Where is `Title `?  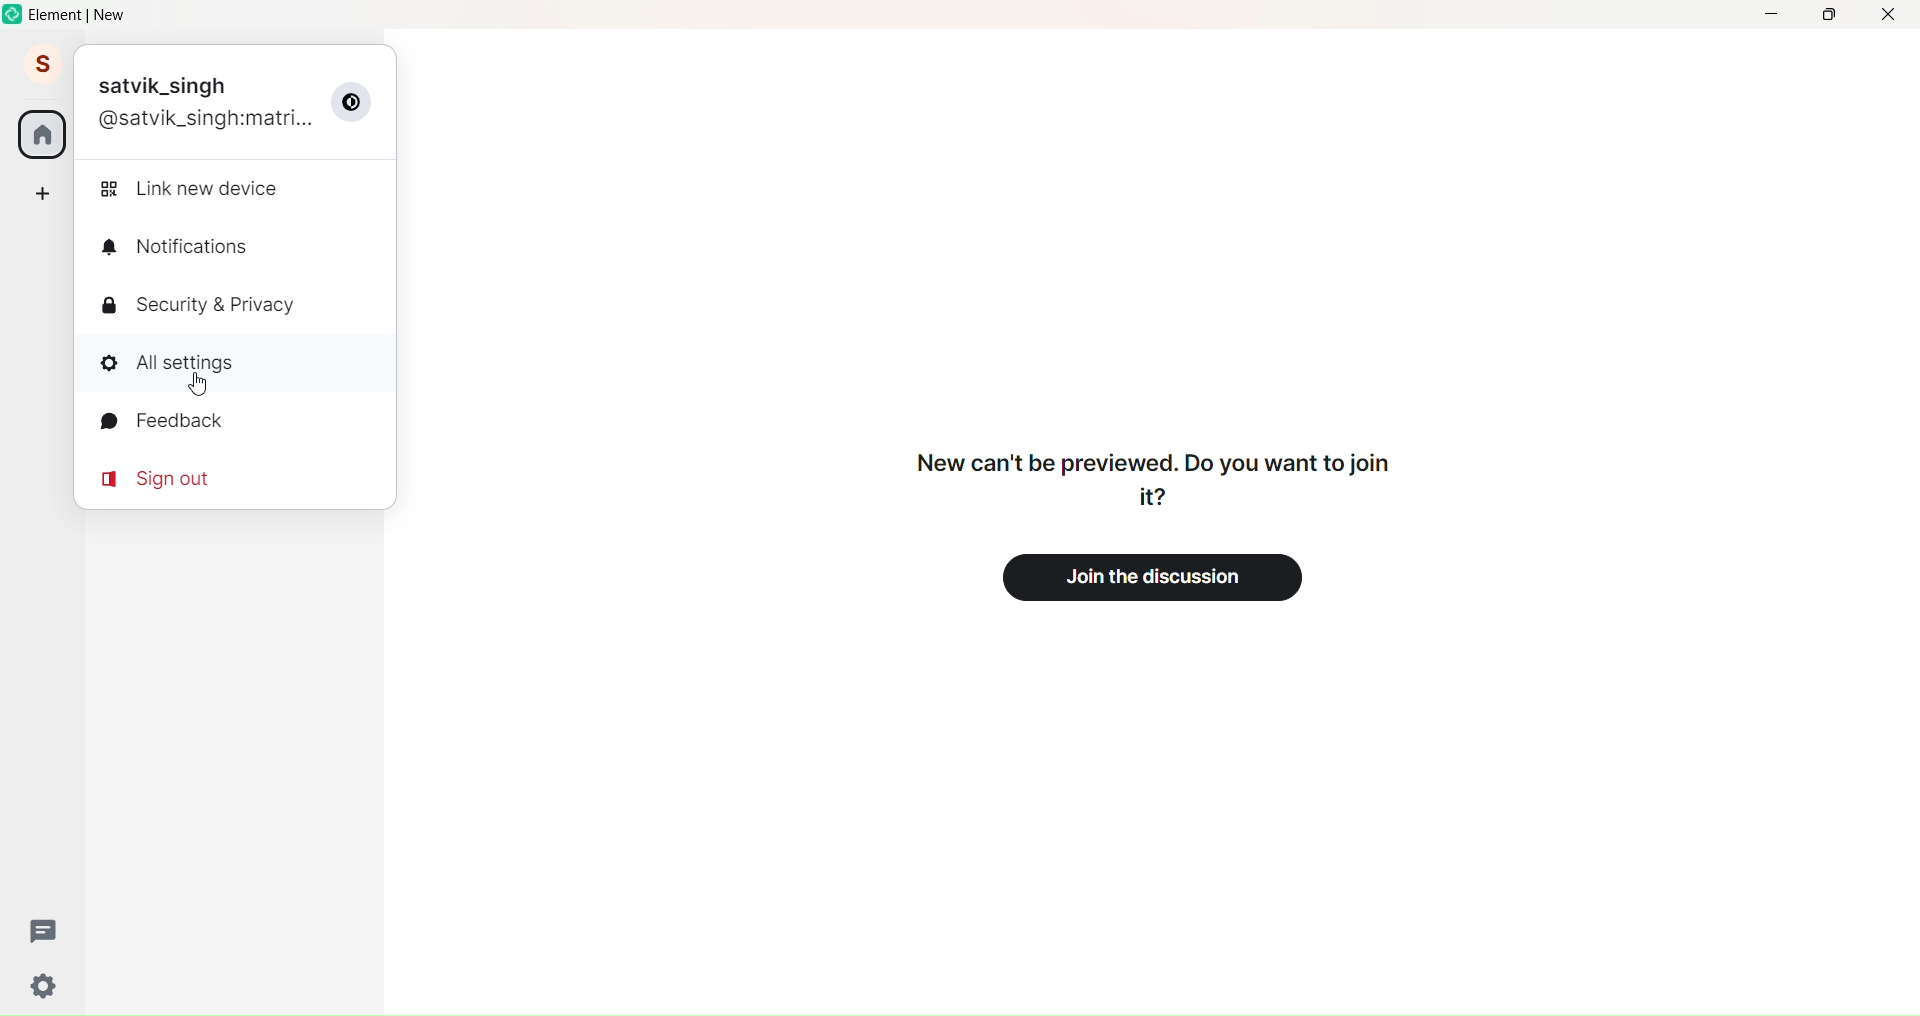 Title  is located at coordinates (96, 15).